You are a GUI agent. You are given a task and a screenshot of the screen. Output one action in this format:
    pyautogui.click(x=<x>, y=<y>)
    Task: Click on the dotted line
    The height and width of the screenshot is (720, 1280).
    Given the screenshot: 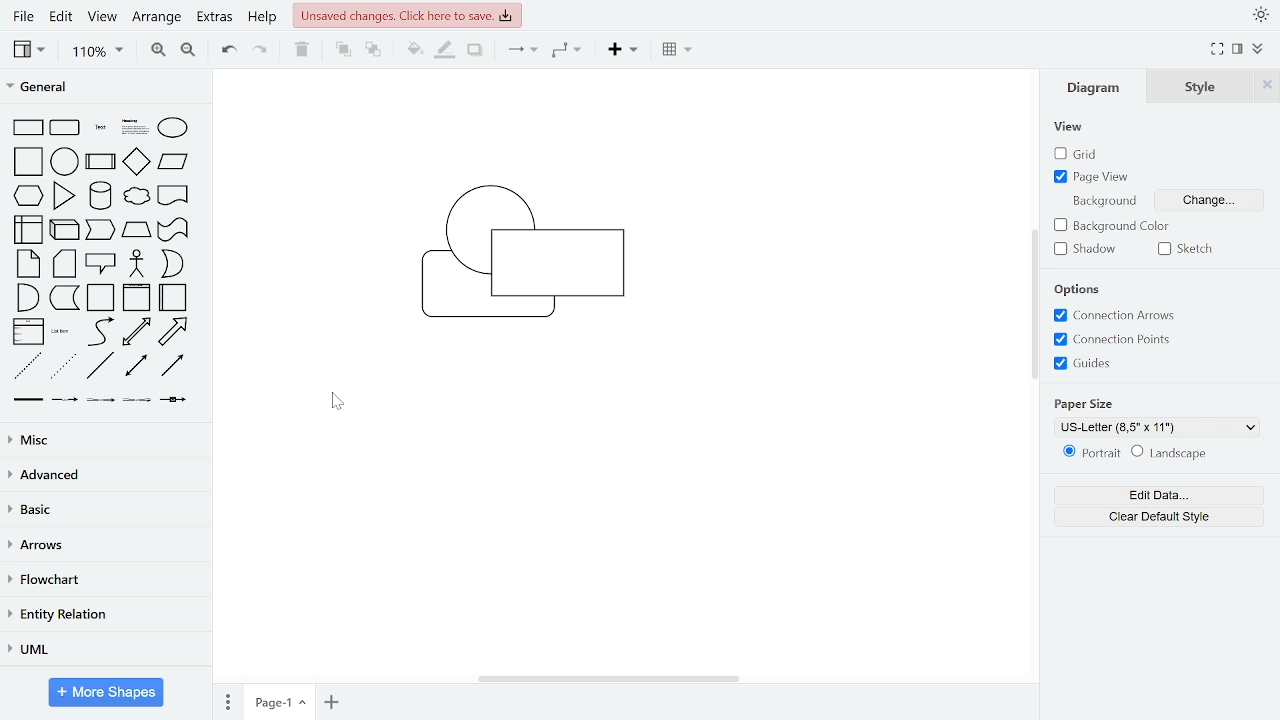 What is the action you would take?
    pyautogui.click(x=64, y=366)
    